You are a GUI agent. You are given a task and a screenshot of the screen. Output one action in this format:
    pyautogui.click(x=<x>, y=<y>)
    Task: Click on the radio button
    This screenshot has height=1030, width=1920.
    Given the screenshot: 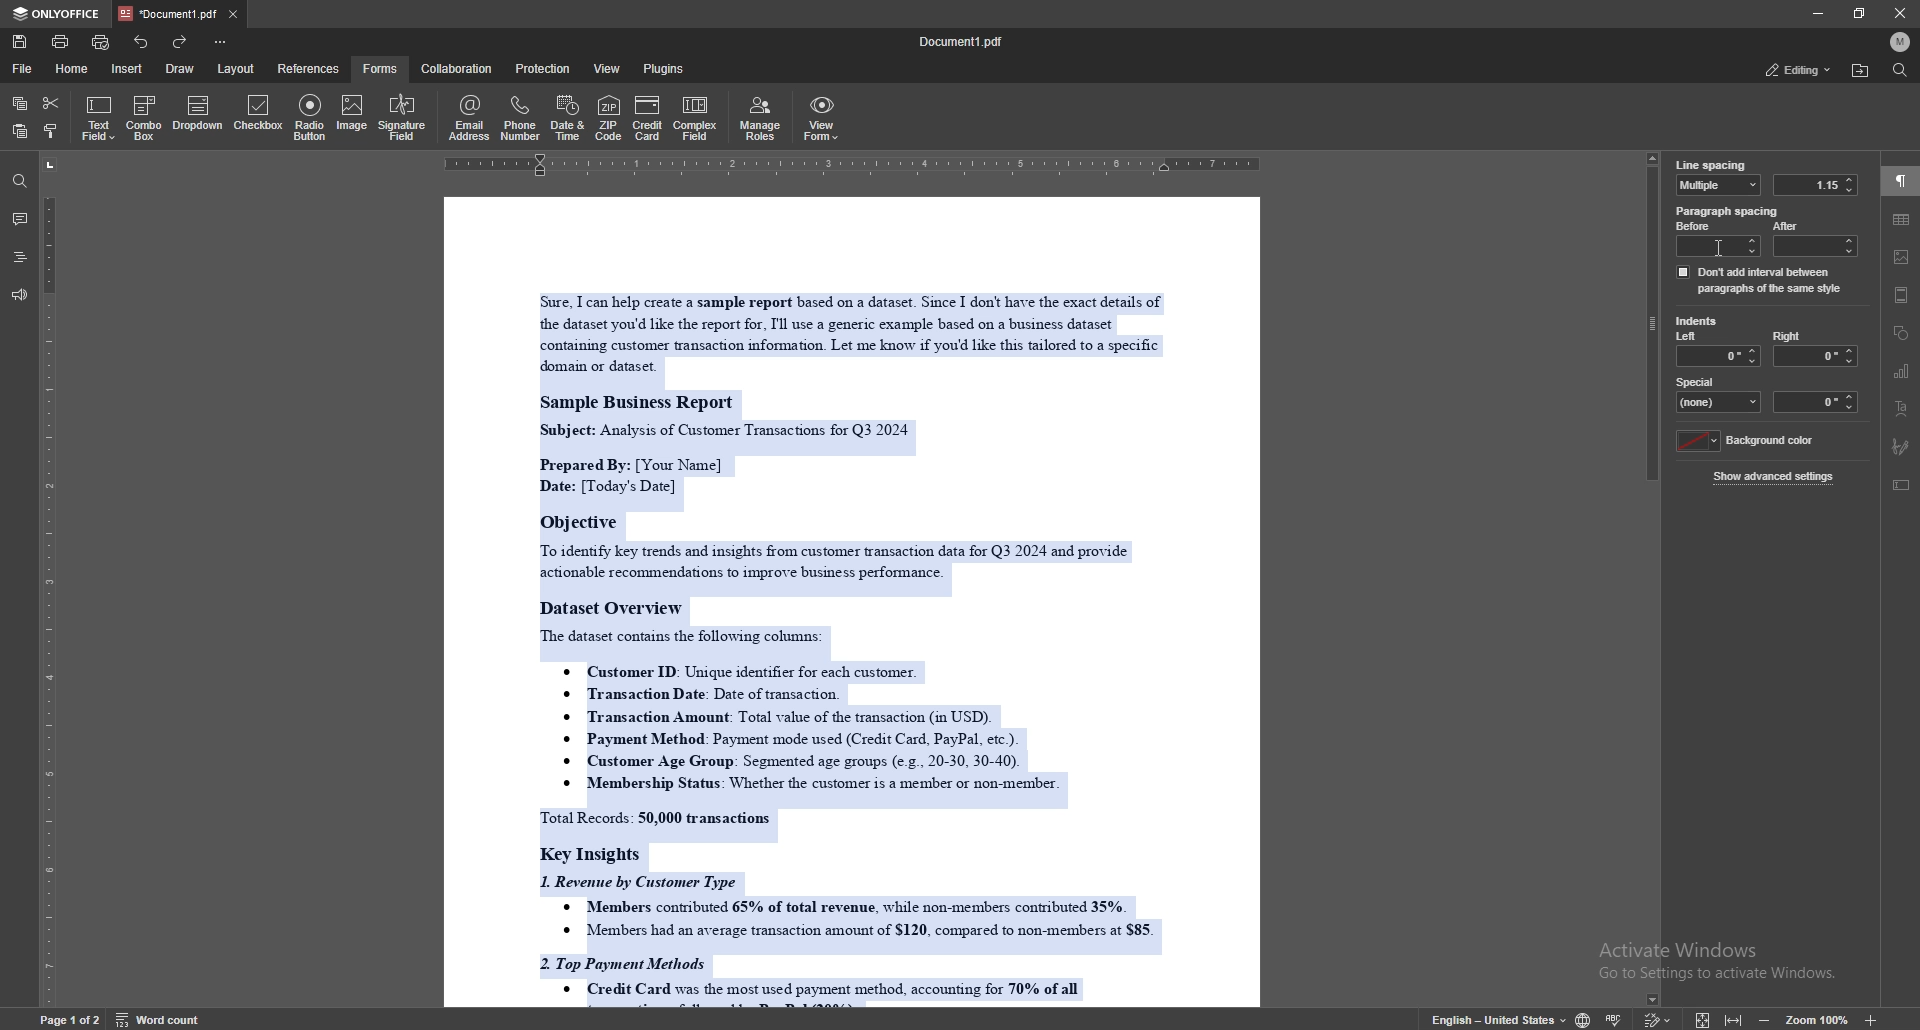 What is the action you would take?
    pyautogui.click(x=312, y=117)
    